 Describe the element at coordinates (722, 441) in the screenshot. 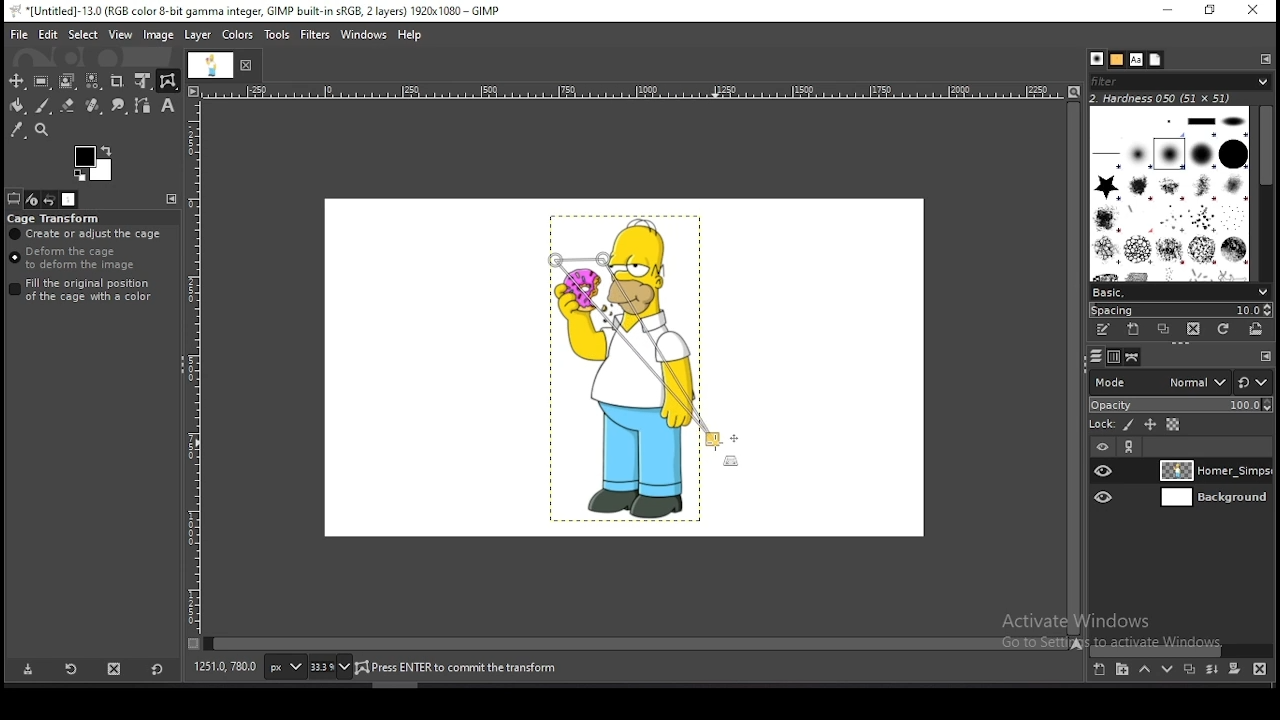

I see `mouse pointer` at that location.